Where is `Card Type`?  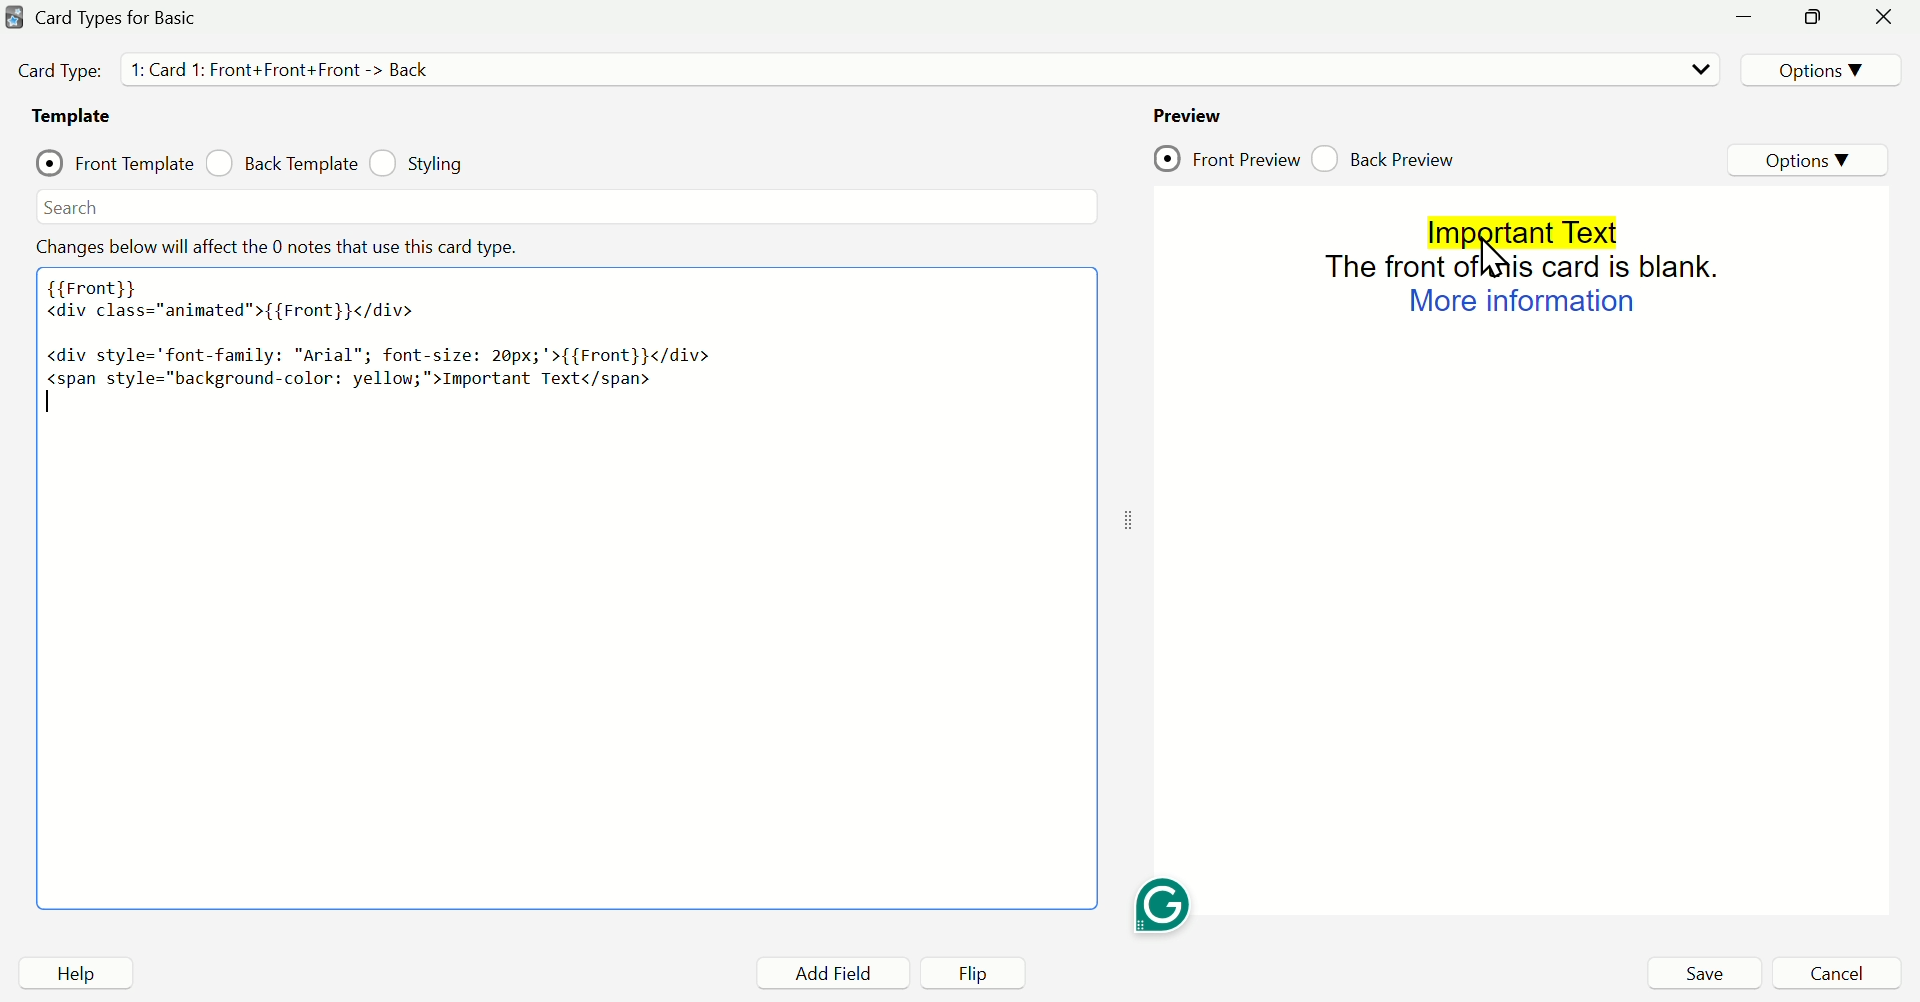 Card Type is located at coordinates (61, 70).